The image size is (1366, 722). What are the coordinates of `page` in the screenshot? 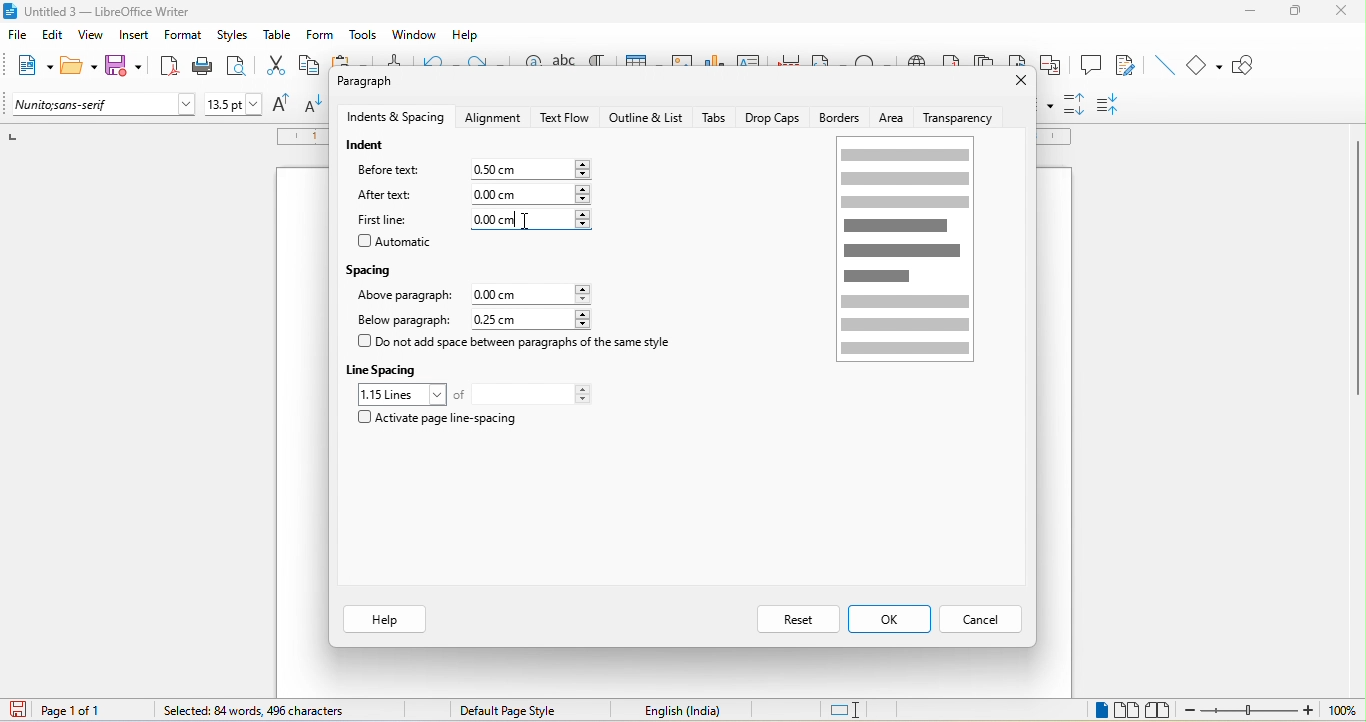 It's located at (906, 250).